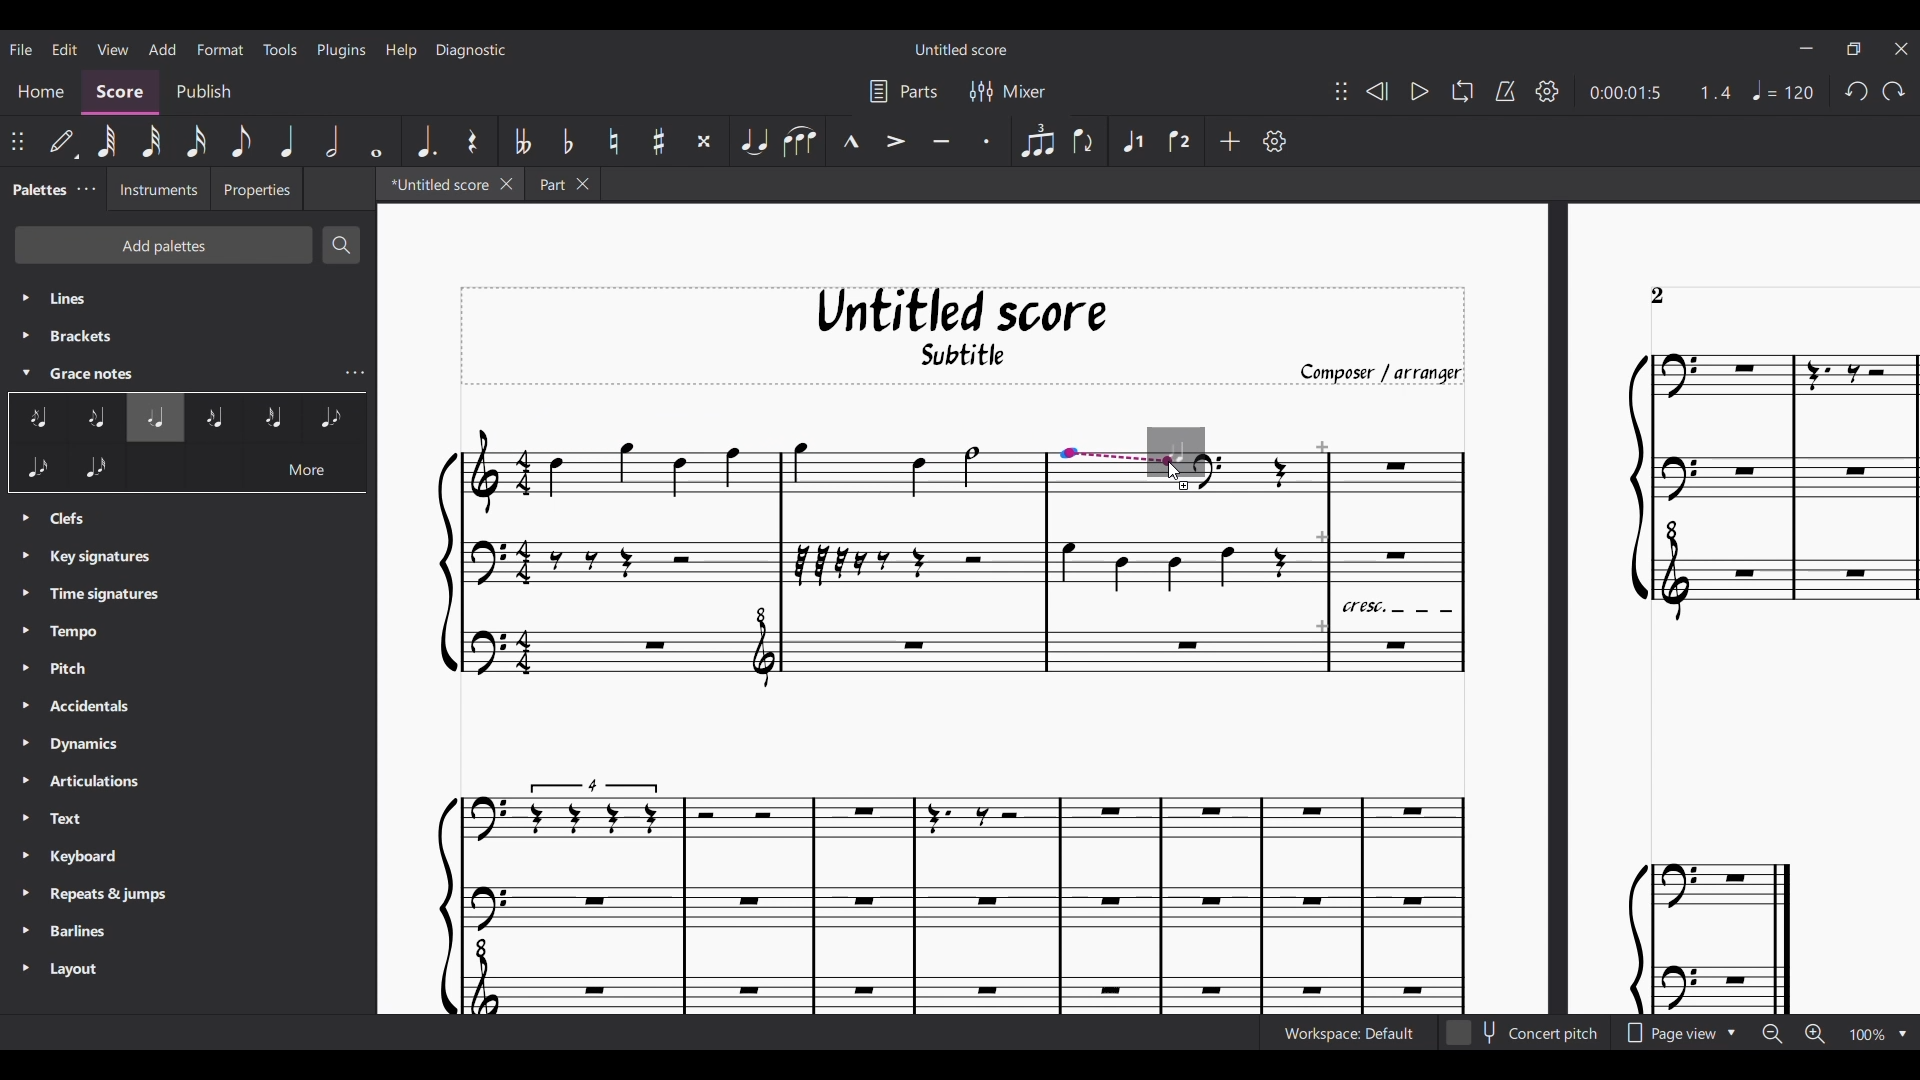  What do you see at coordinates (1084, 141) in the screenshot?
I see `Flip direction` at bounding box center [1084, 141].